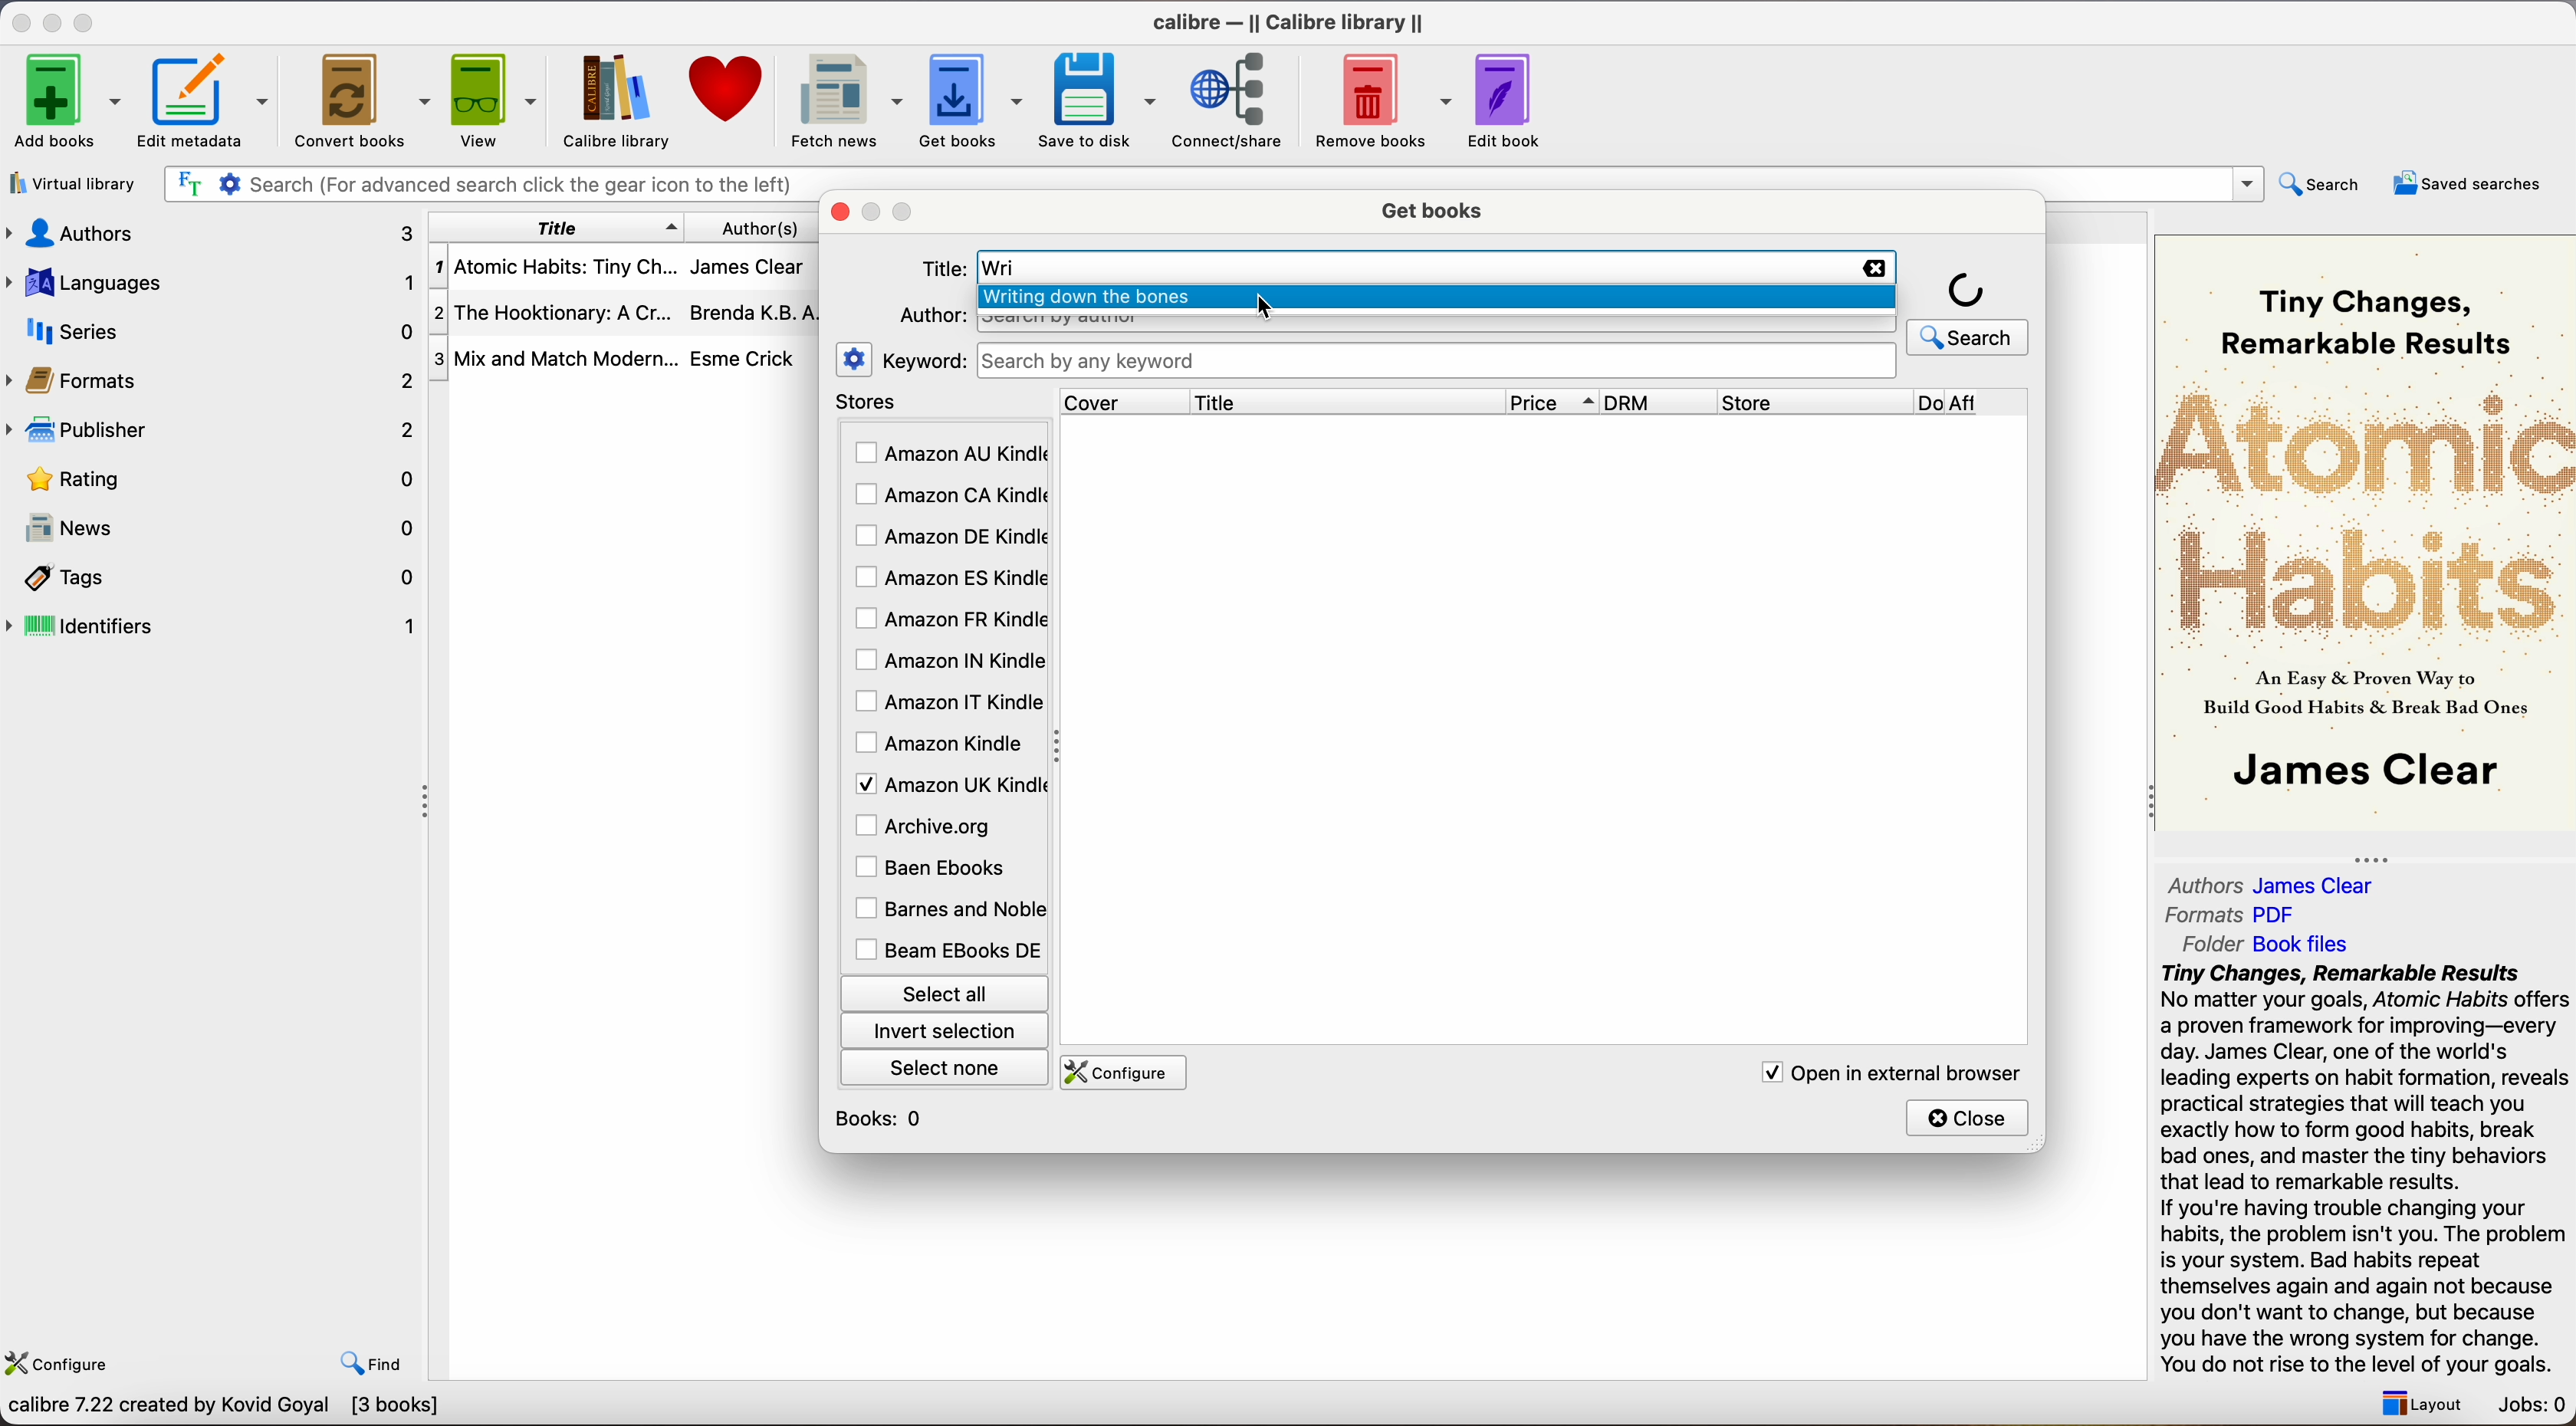  What do you see at coordinates (1661, 402) in the screenshot?
I see `DRM` at bounding box center [1661, 402].